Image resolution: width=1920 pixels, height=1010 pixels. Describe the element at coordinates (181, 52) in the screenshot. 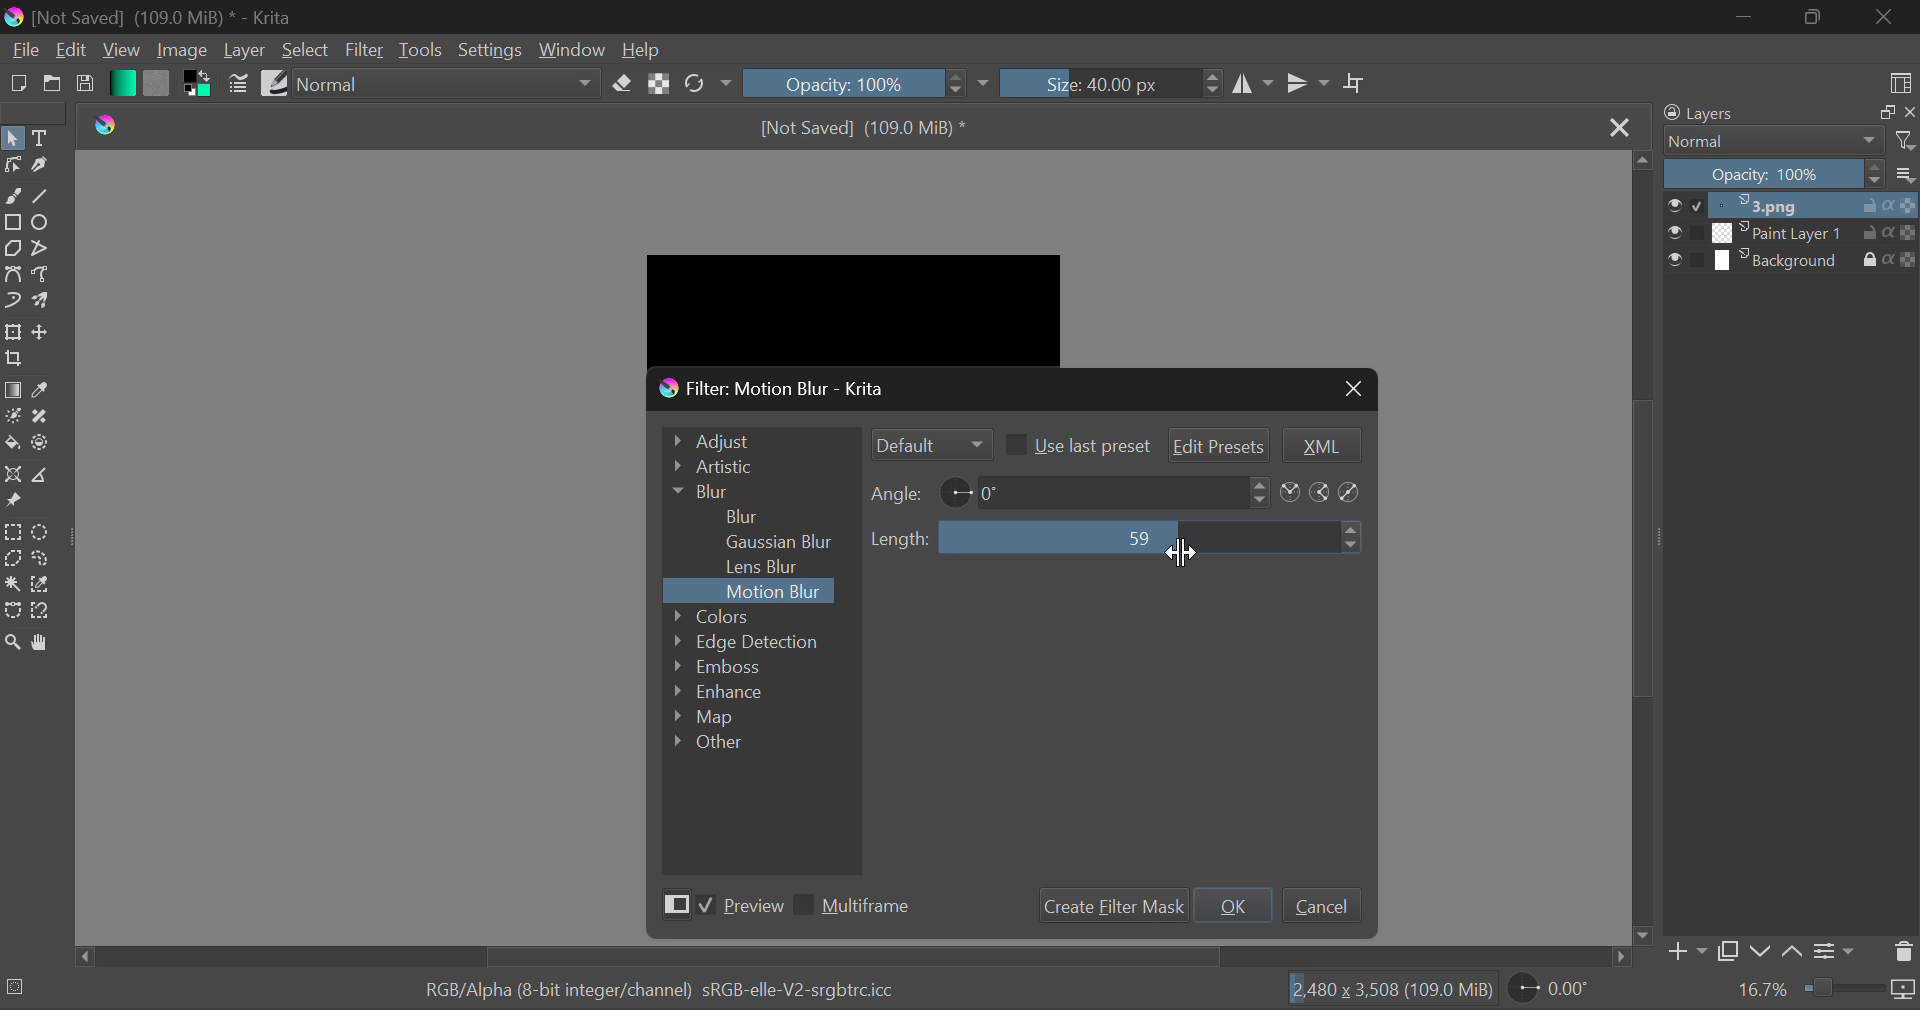

I see `Image` at that location.